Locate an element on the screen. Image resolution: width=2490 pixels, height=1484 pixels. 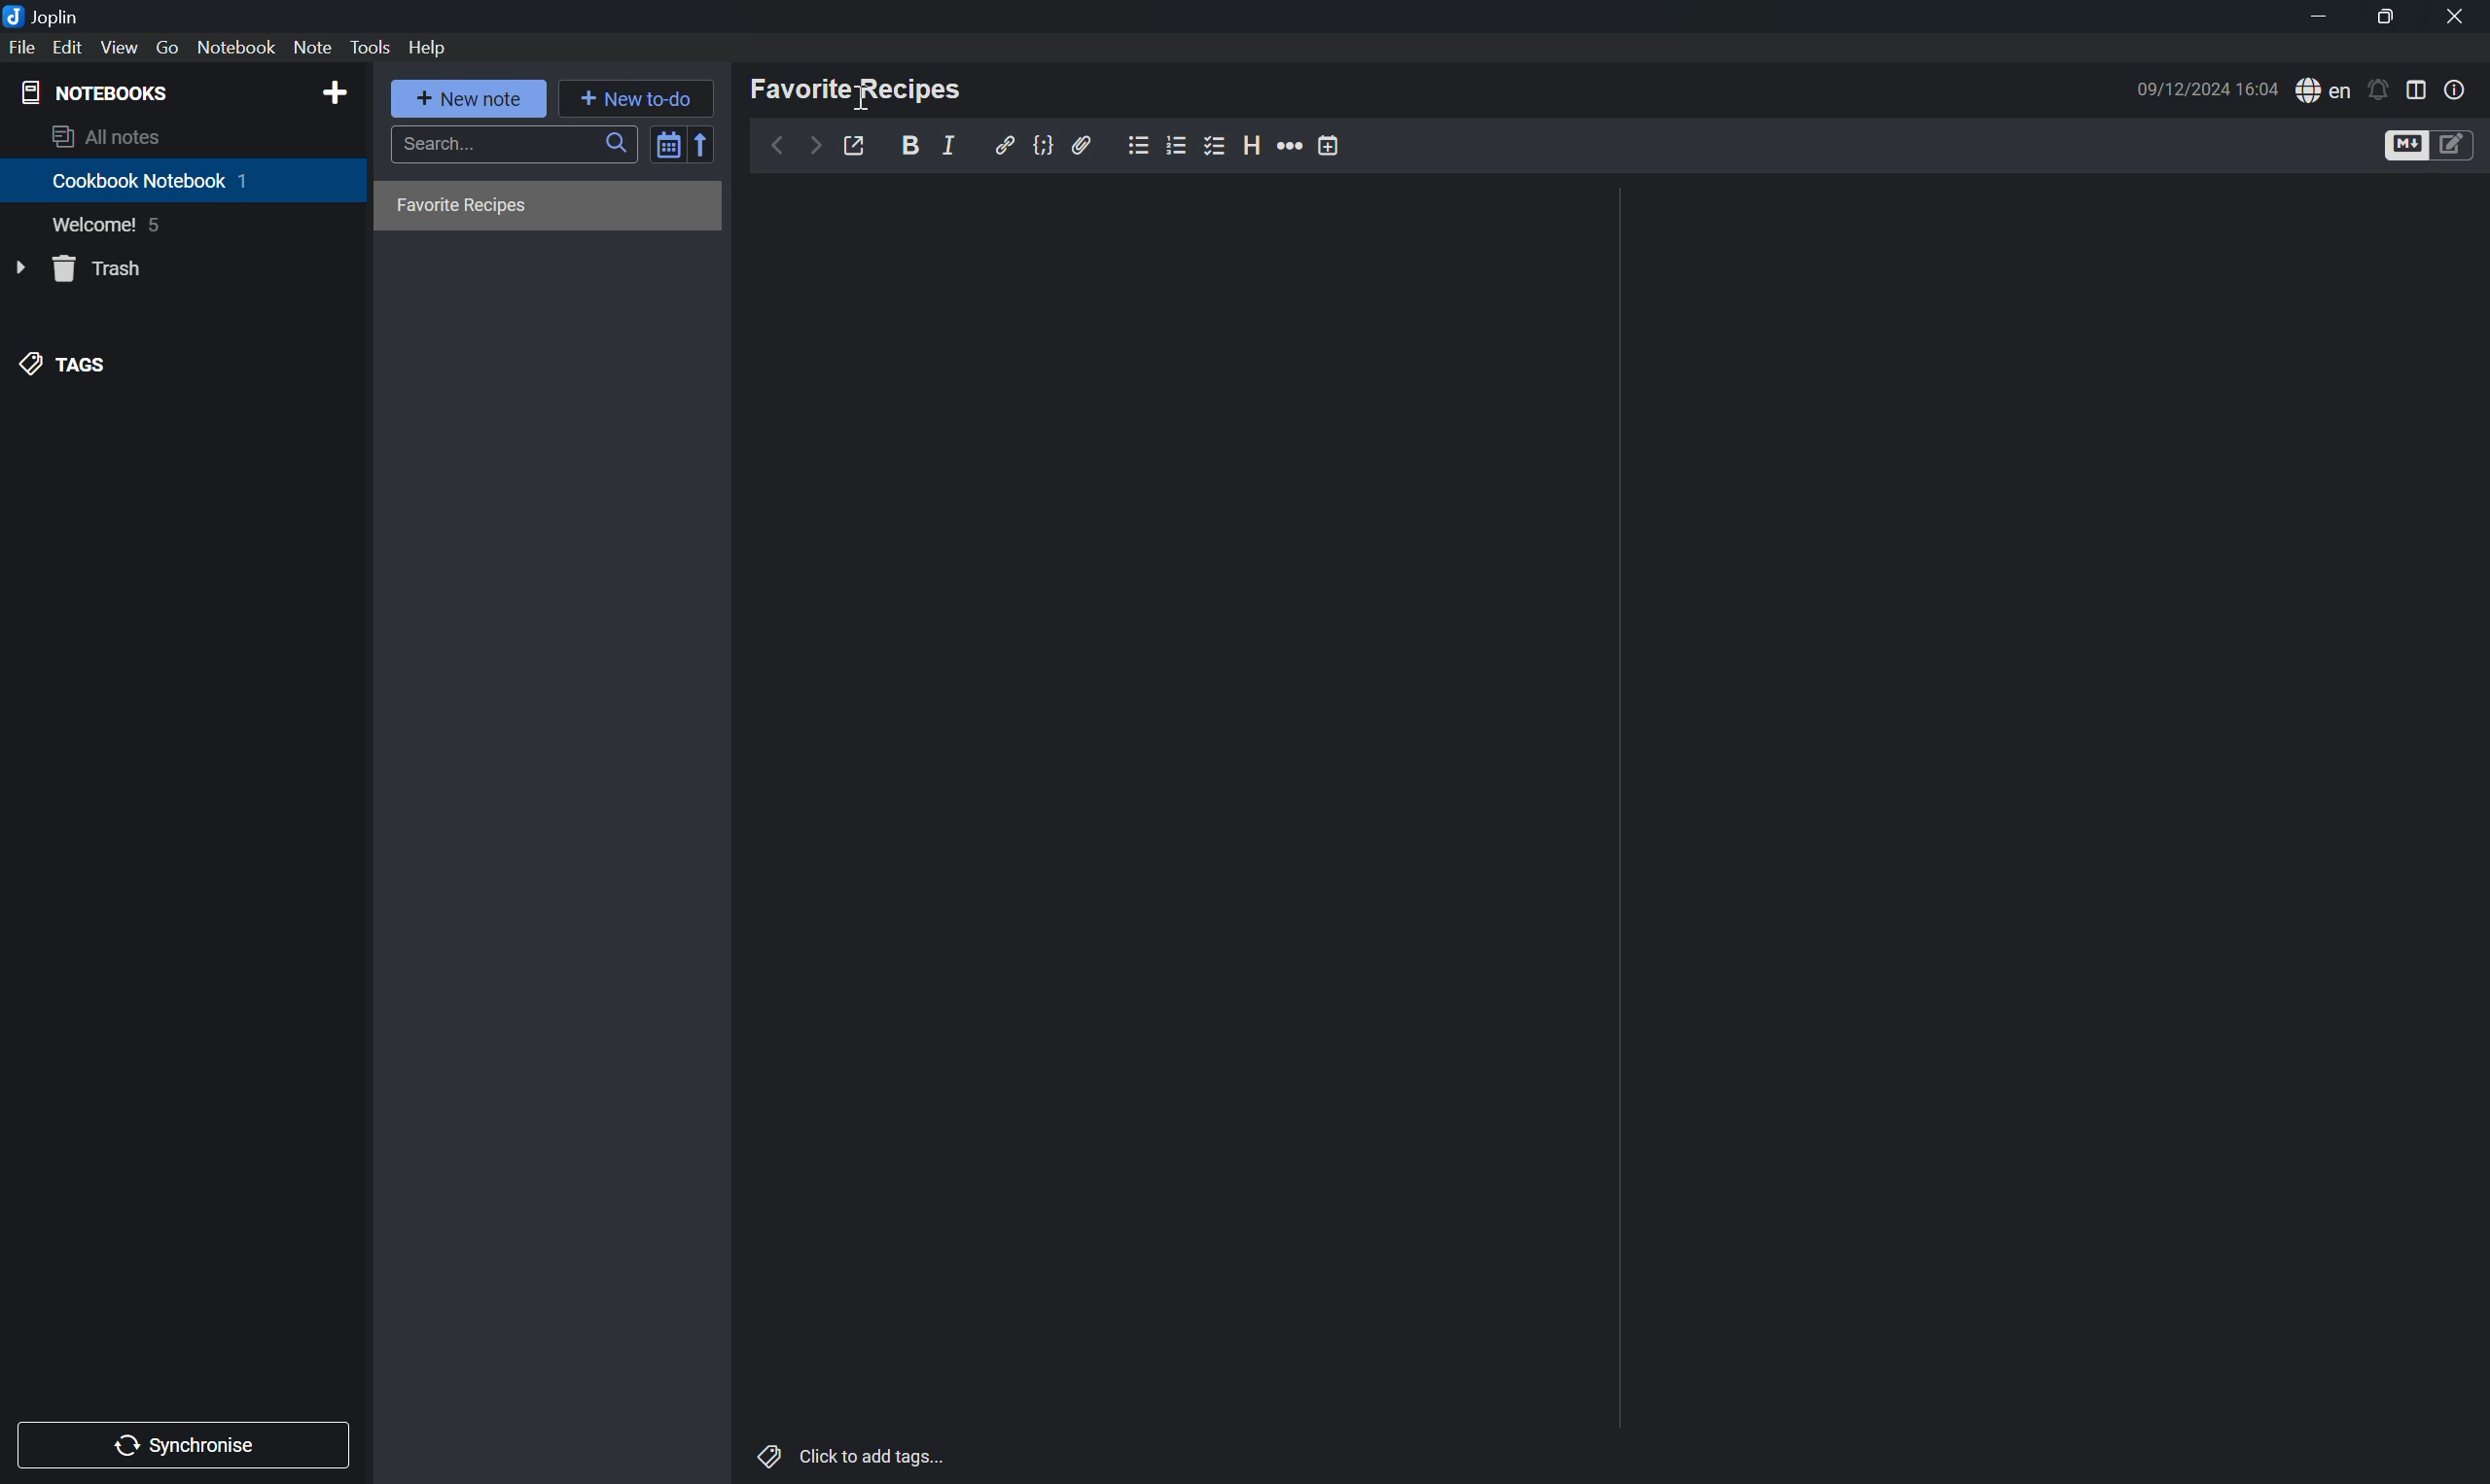
Help is located at coordinates (430, 50).